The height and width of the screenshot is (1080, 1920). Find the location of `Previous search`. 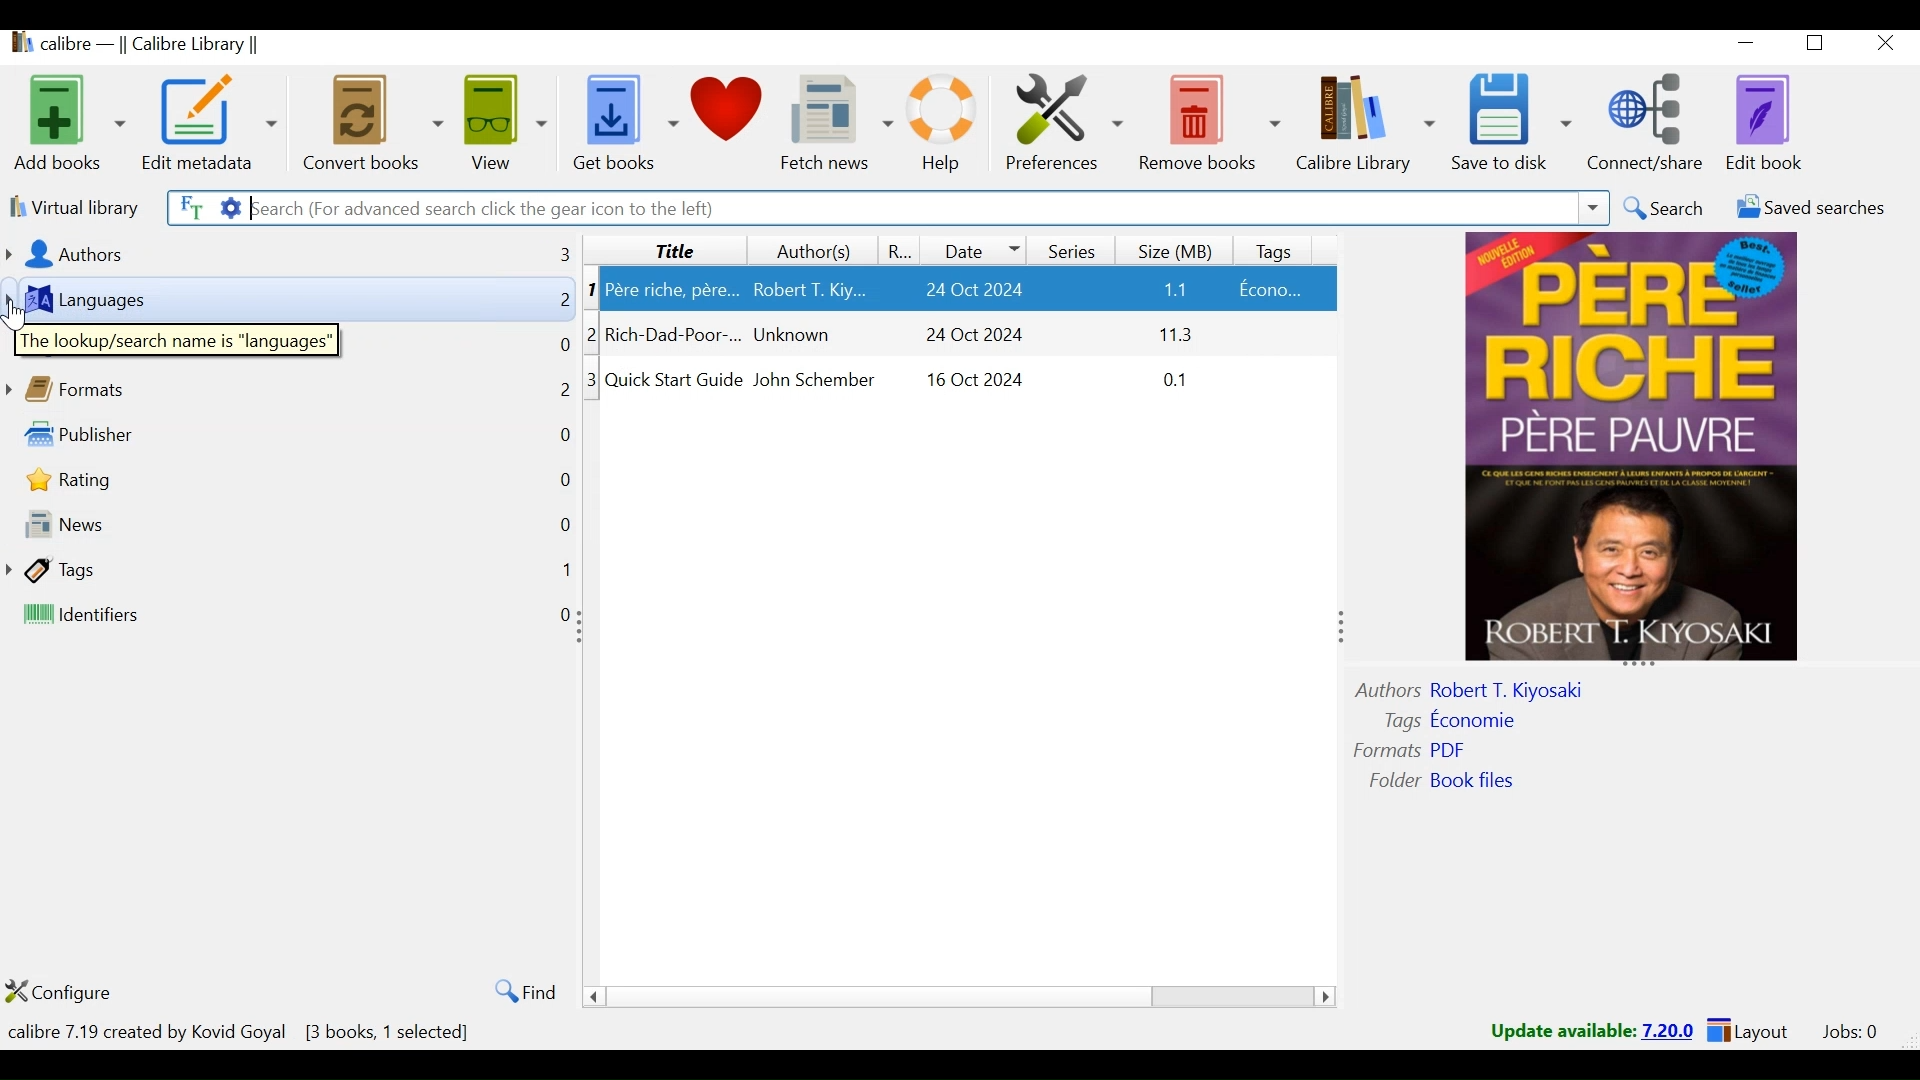

Previous search is located at coordinates (1594, 210).